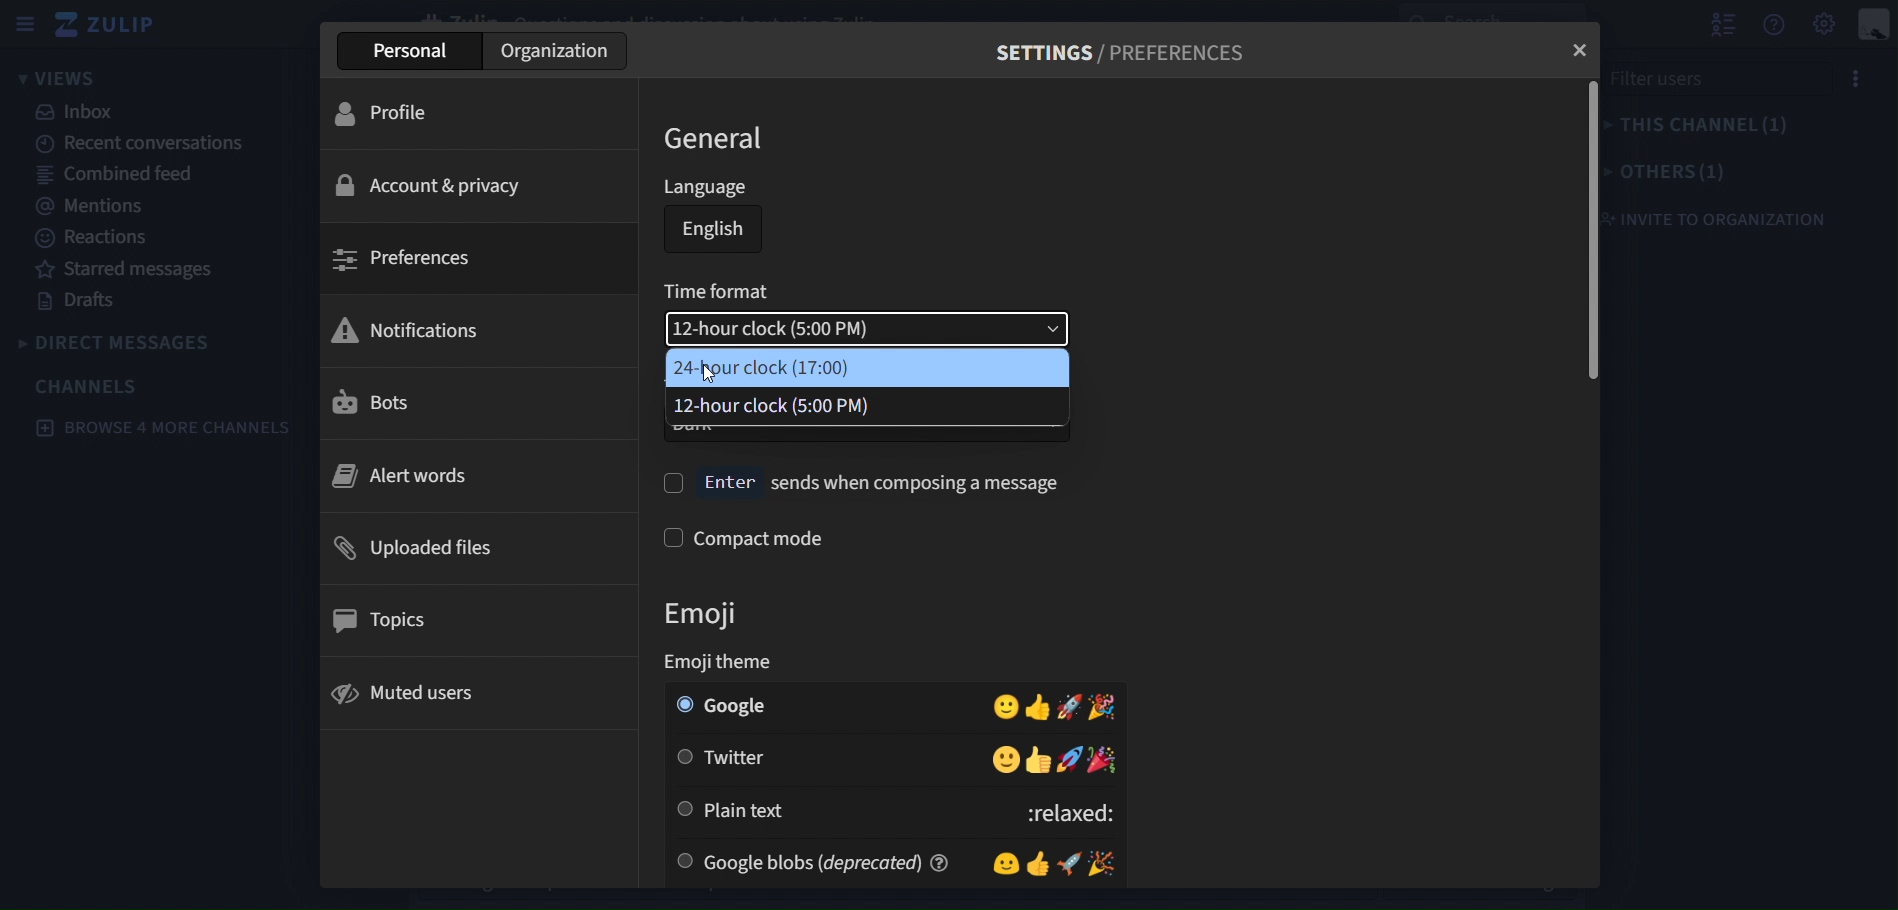 The width and height of the screenshot is (1898, 910). What do you see at coordinates (712, 137) in the screenshot?
I see `general` at bounding box center [712, 137].